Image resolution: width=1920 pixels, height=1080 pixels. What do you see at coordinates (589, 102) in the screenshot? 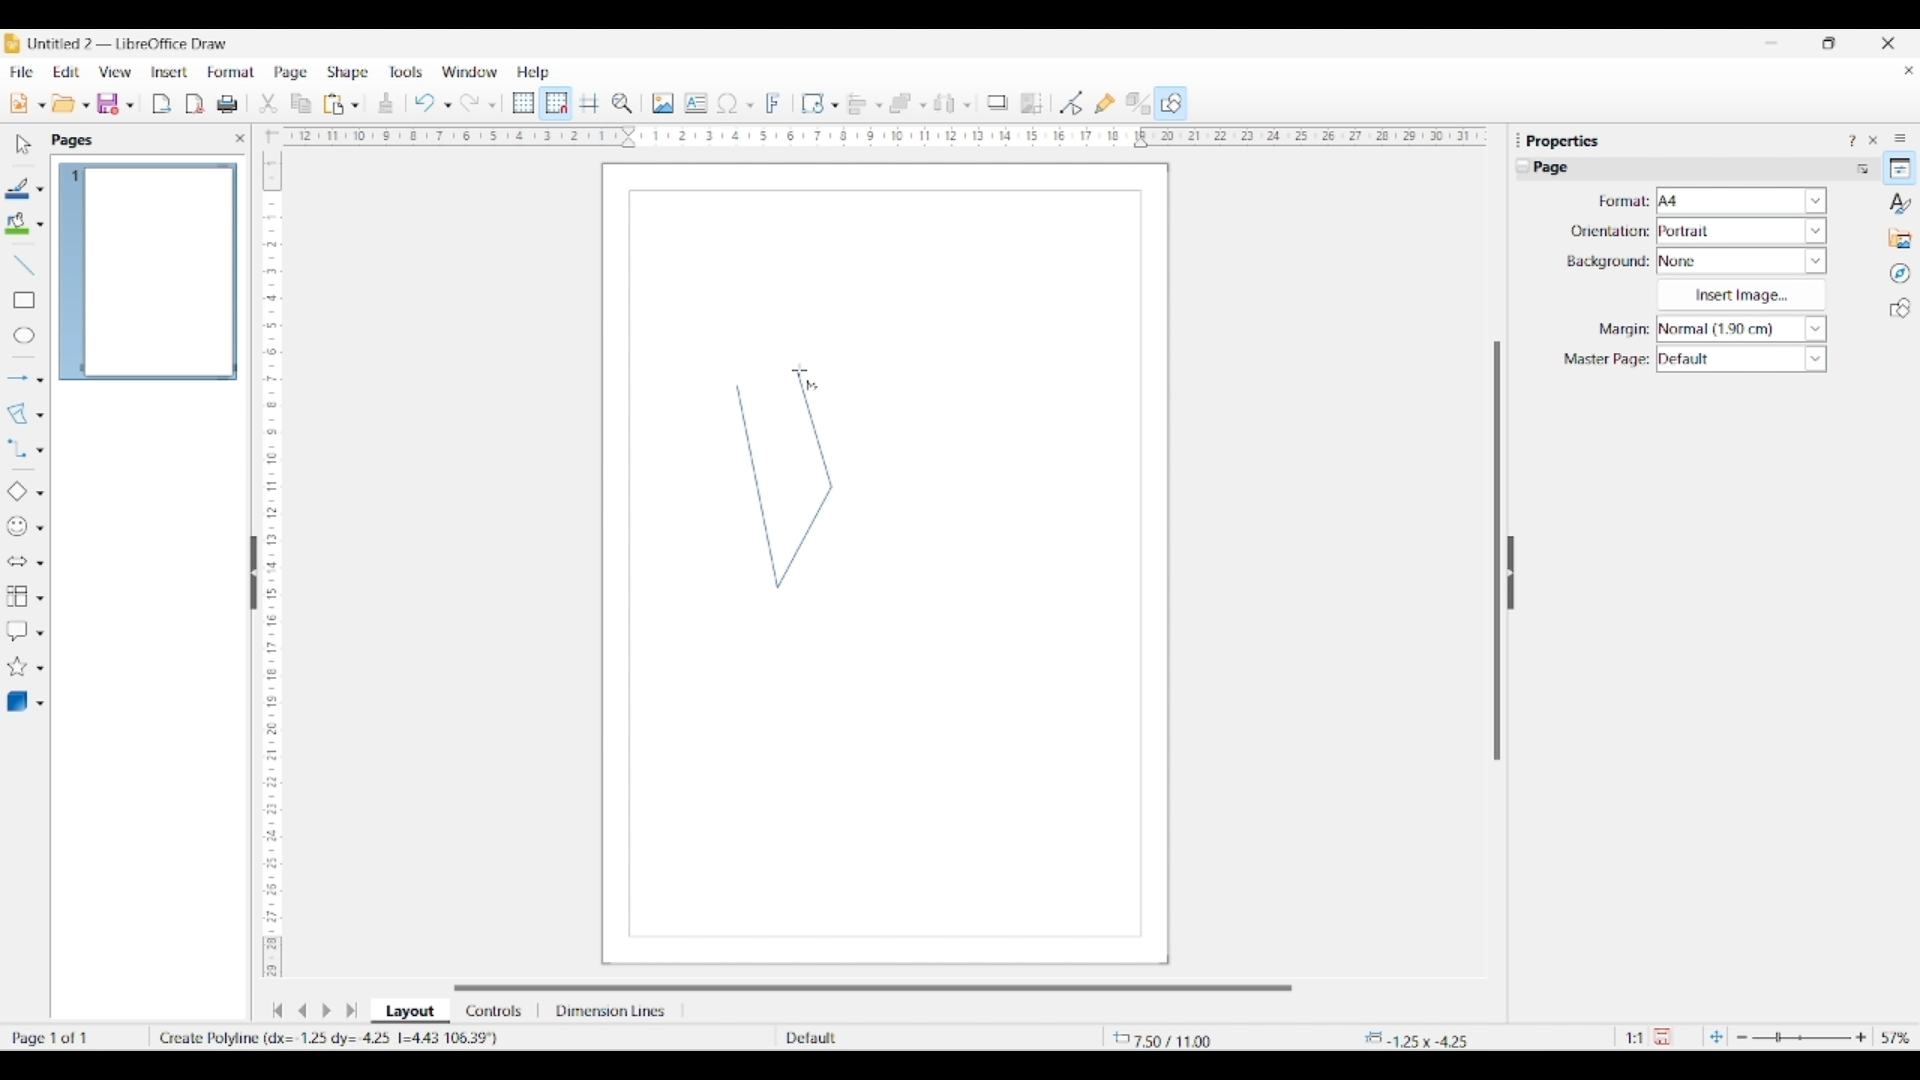
I see `Helplines while moving` at bounding box center [589, 102].